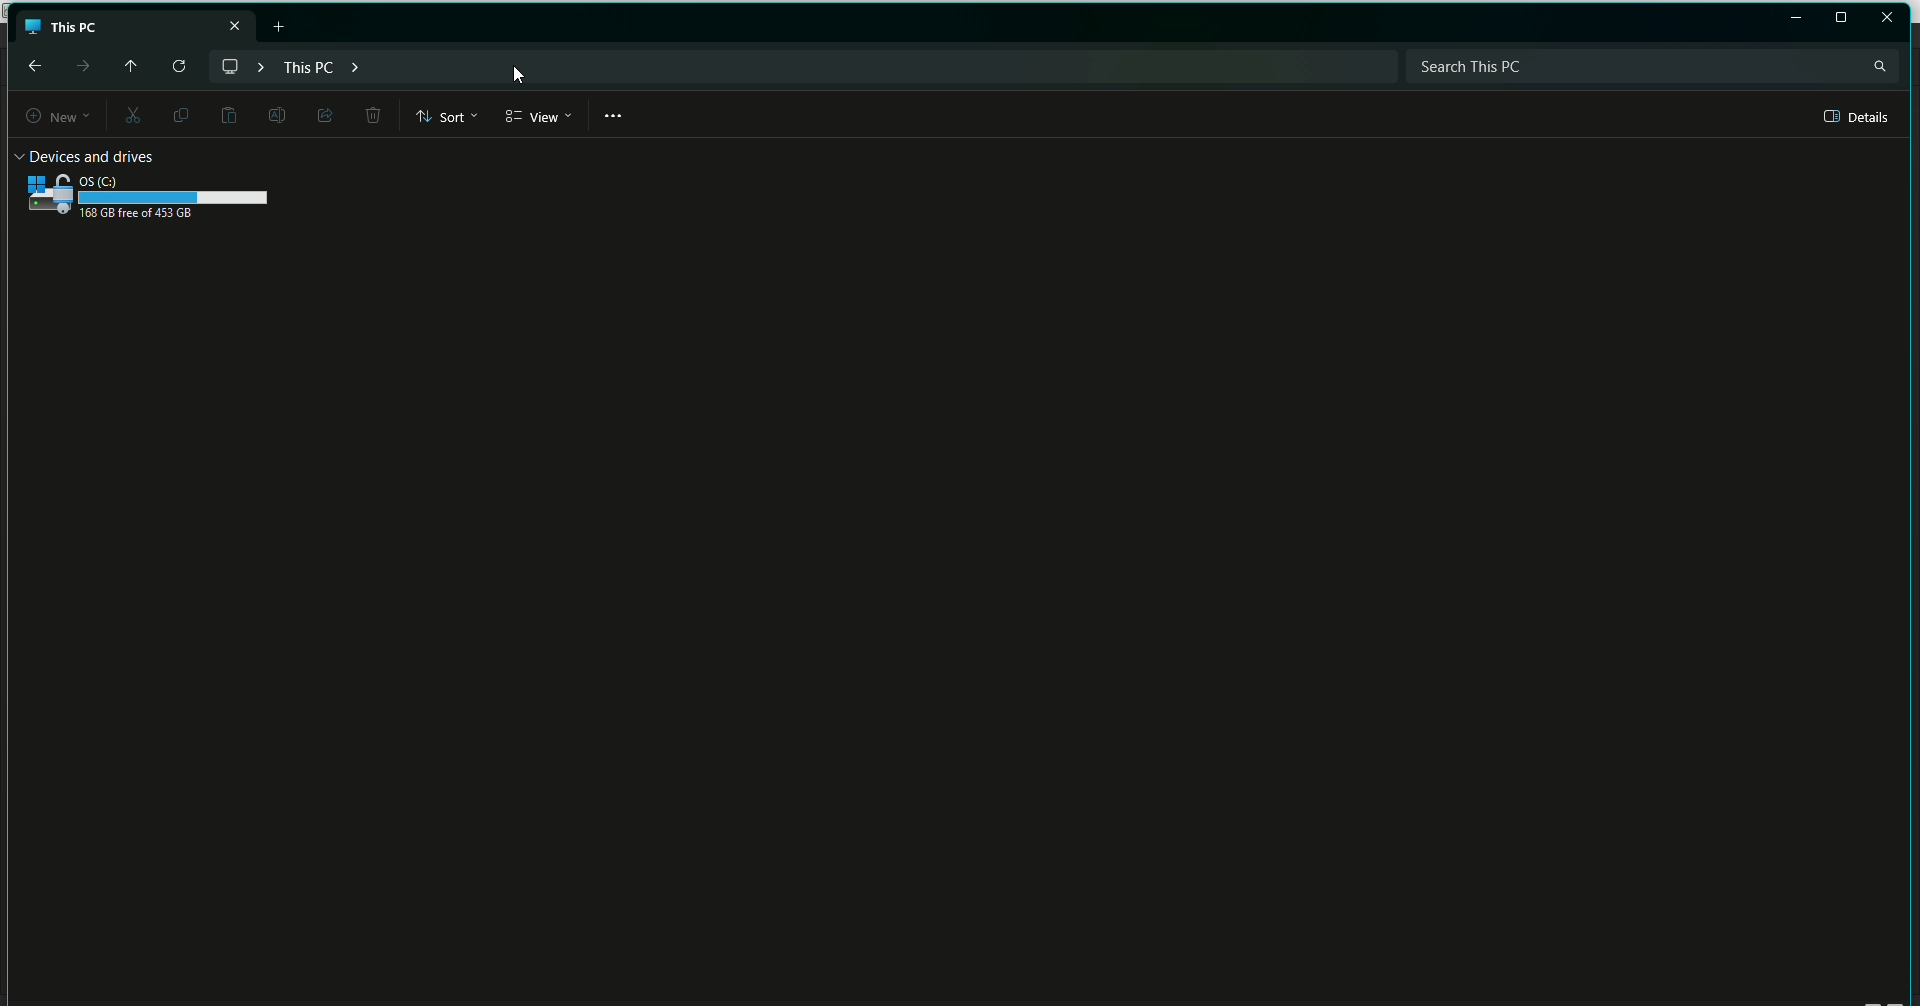 The height and width of the screenshot is (1006, 1920). What do you see at coordinates (1841, 18) in the screenshot?
I see `Restore` at bounding box center [1841, 18].